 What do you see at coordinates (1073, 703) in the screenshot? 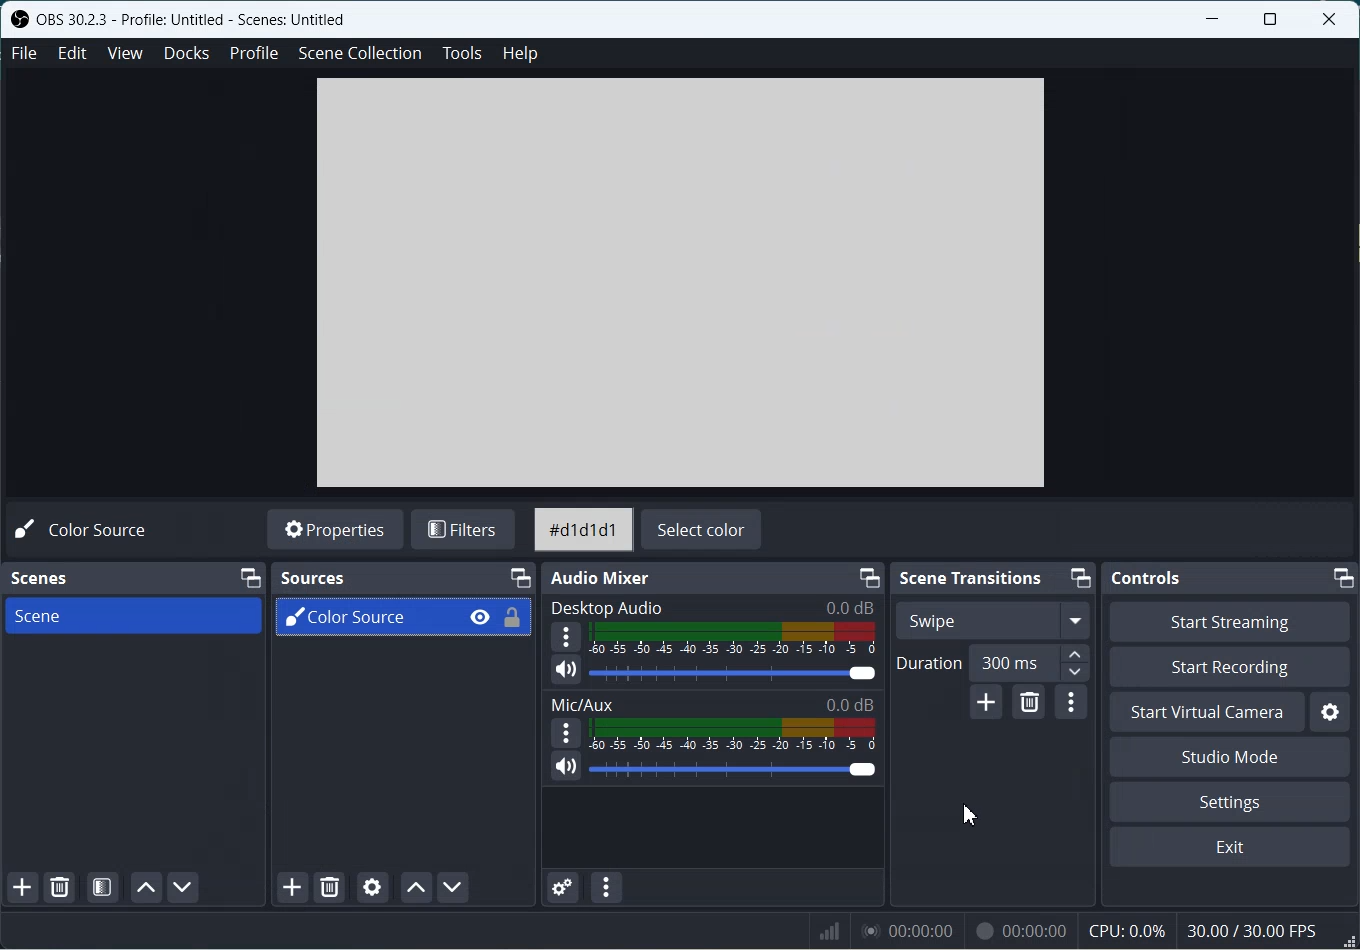
I see `Transition properties` at bounding box center [1073, 703].